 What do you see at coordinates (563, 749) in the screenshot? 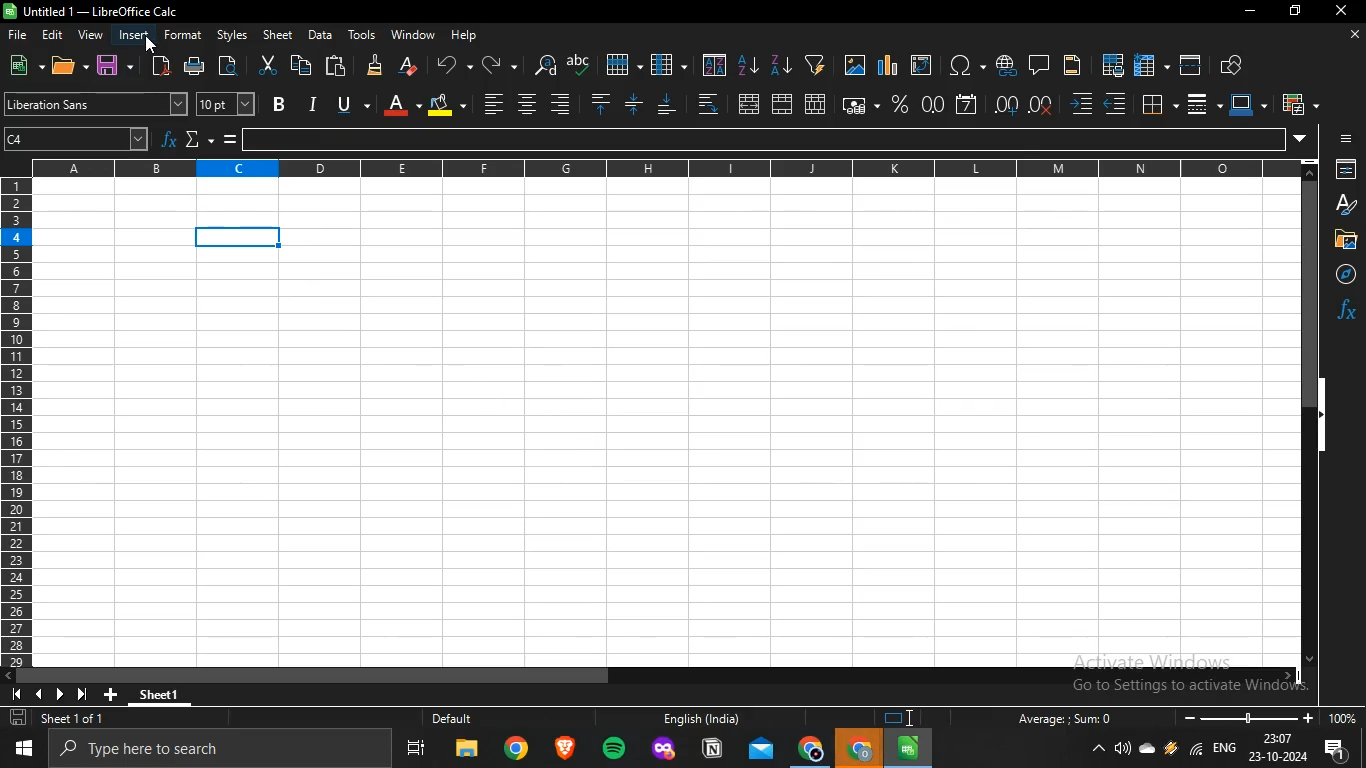
I see `brave` at bounding box center [563, 749].